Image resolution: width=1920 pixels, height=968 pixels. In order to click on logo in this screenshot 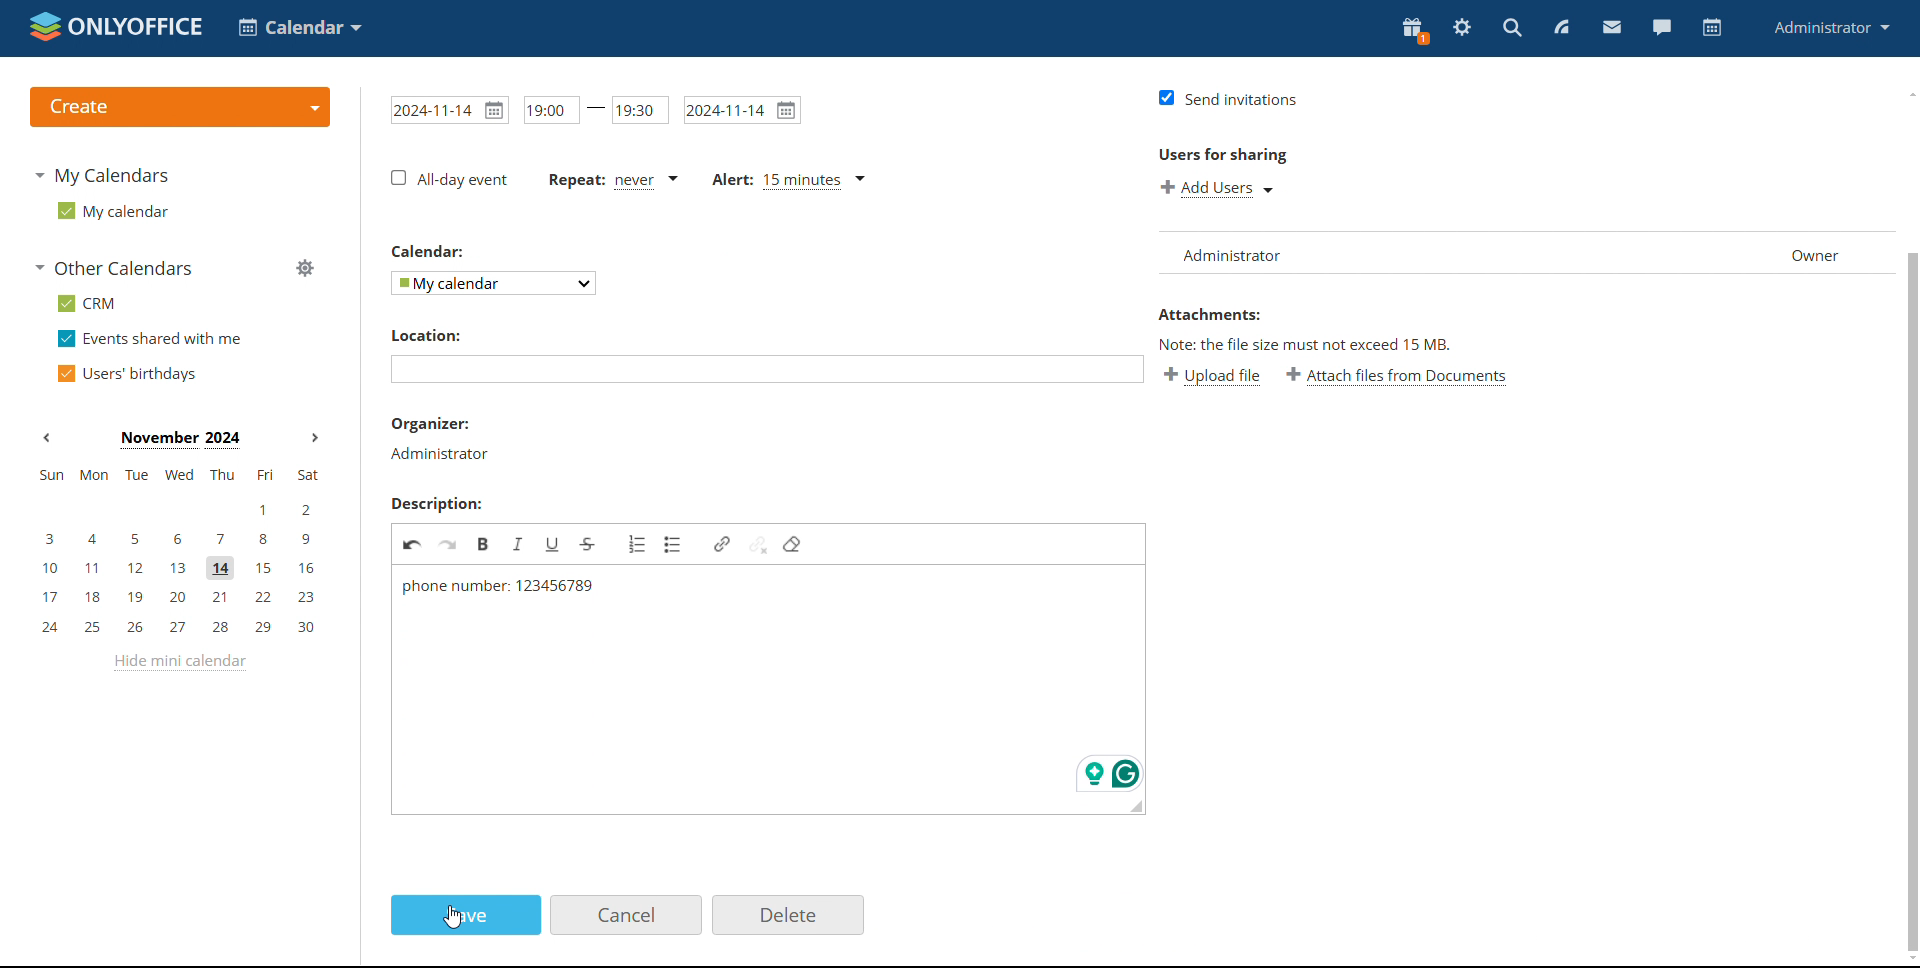, I will do `click(178, 106)`.